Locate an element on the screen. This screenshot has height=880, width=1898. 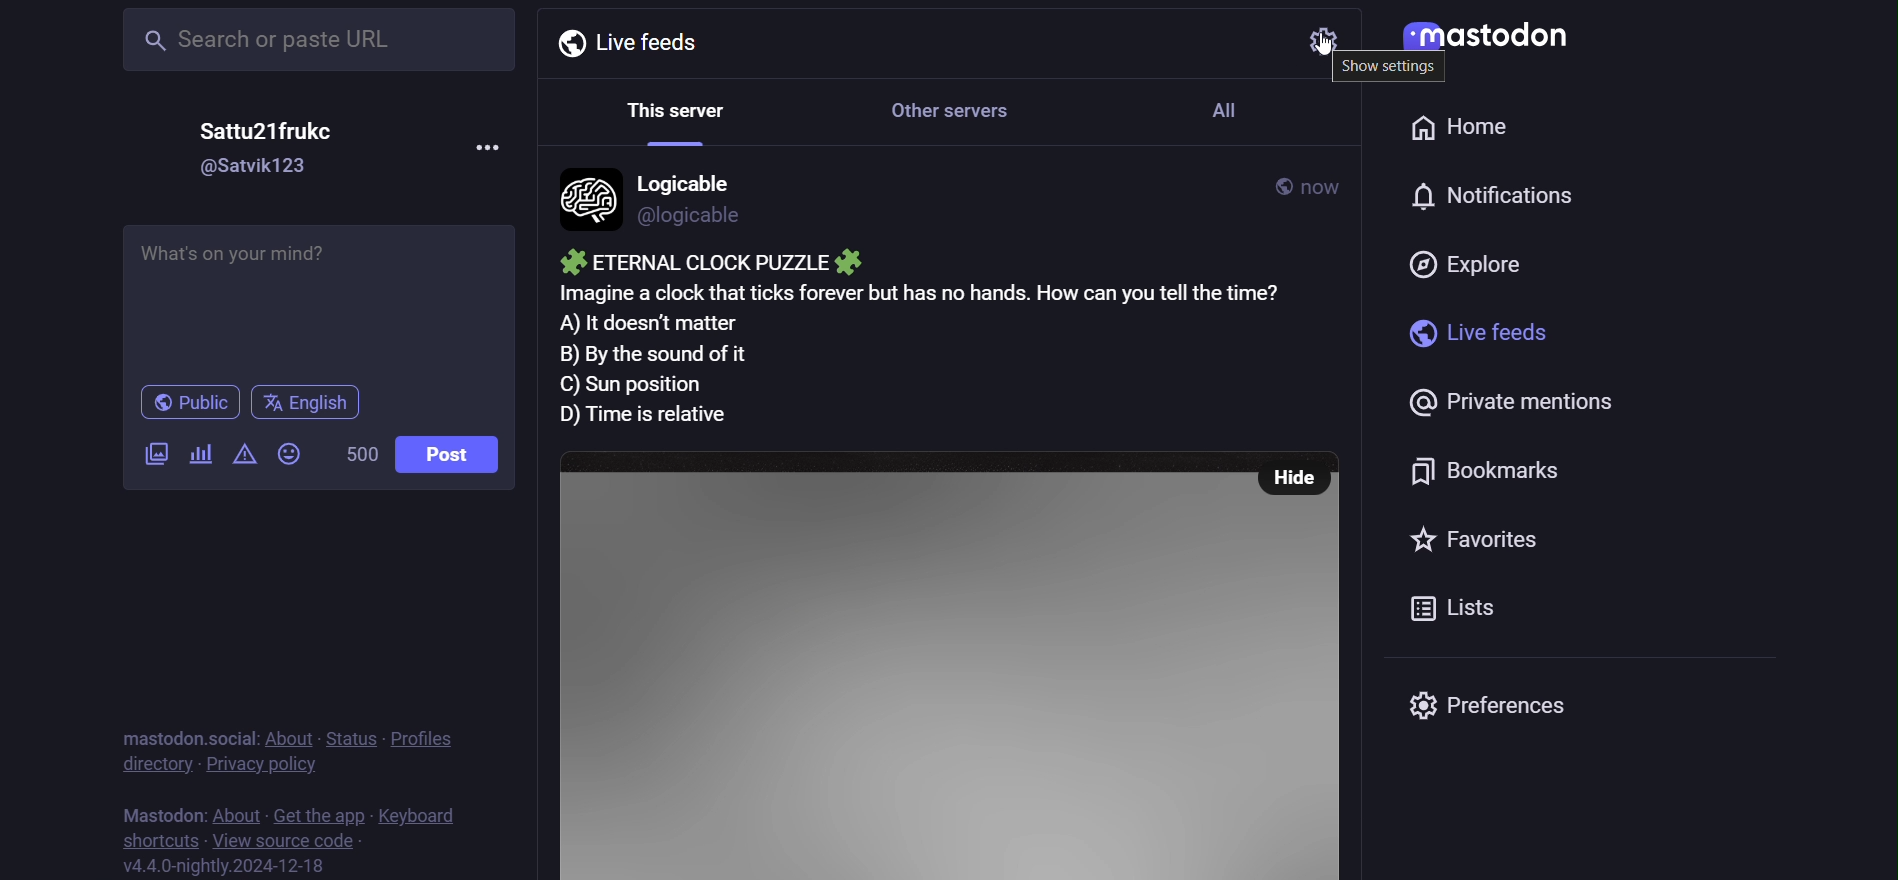
keyboard is located at coordinates (419, 813).